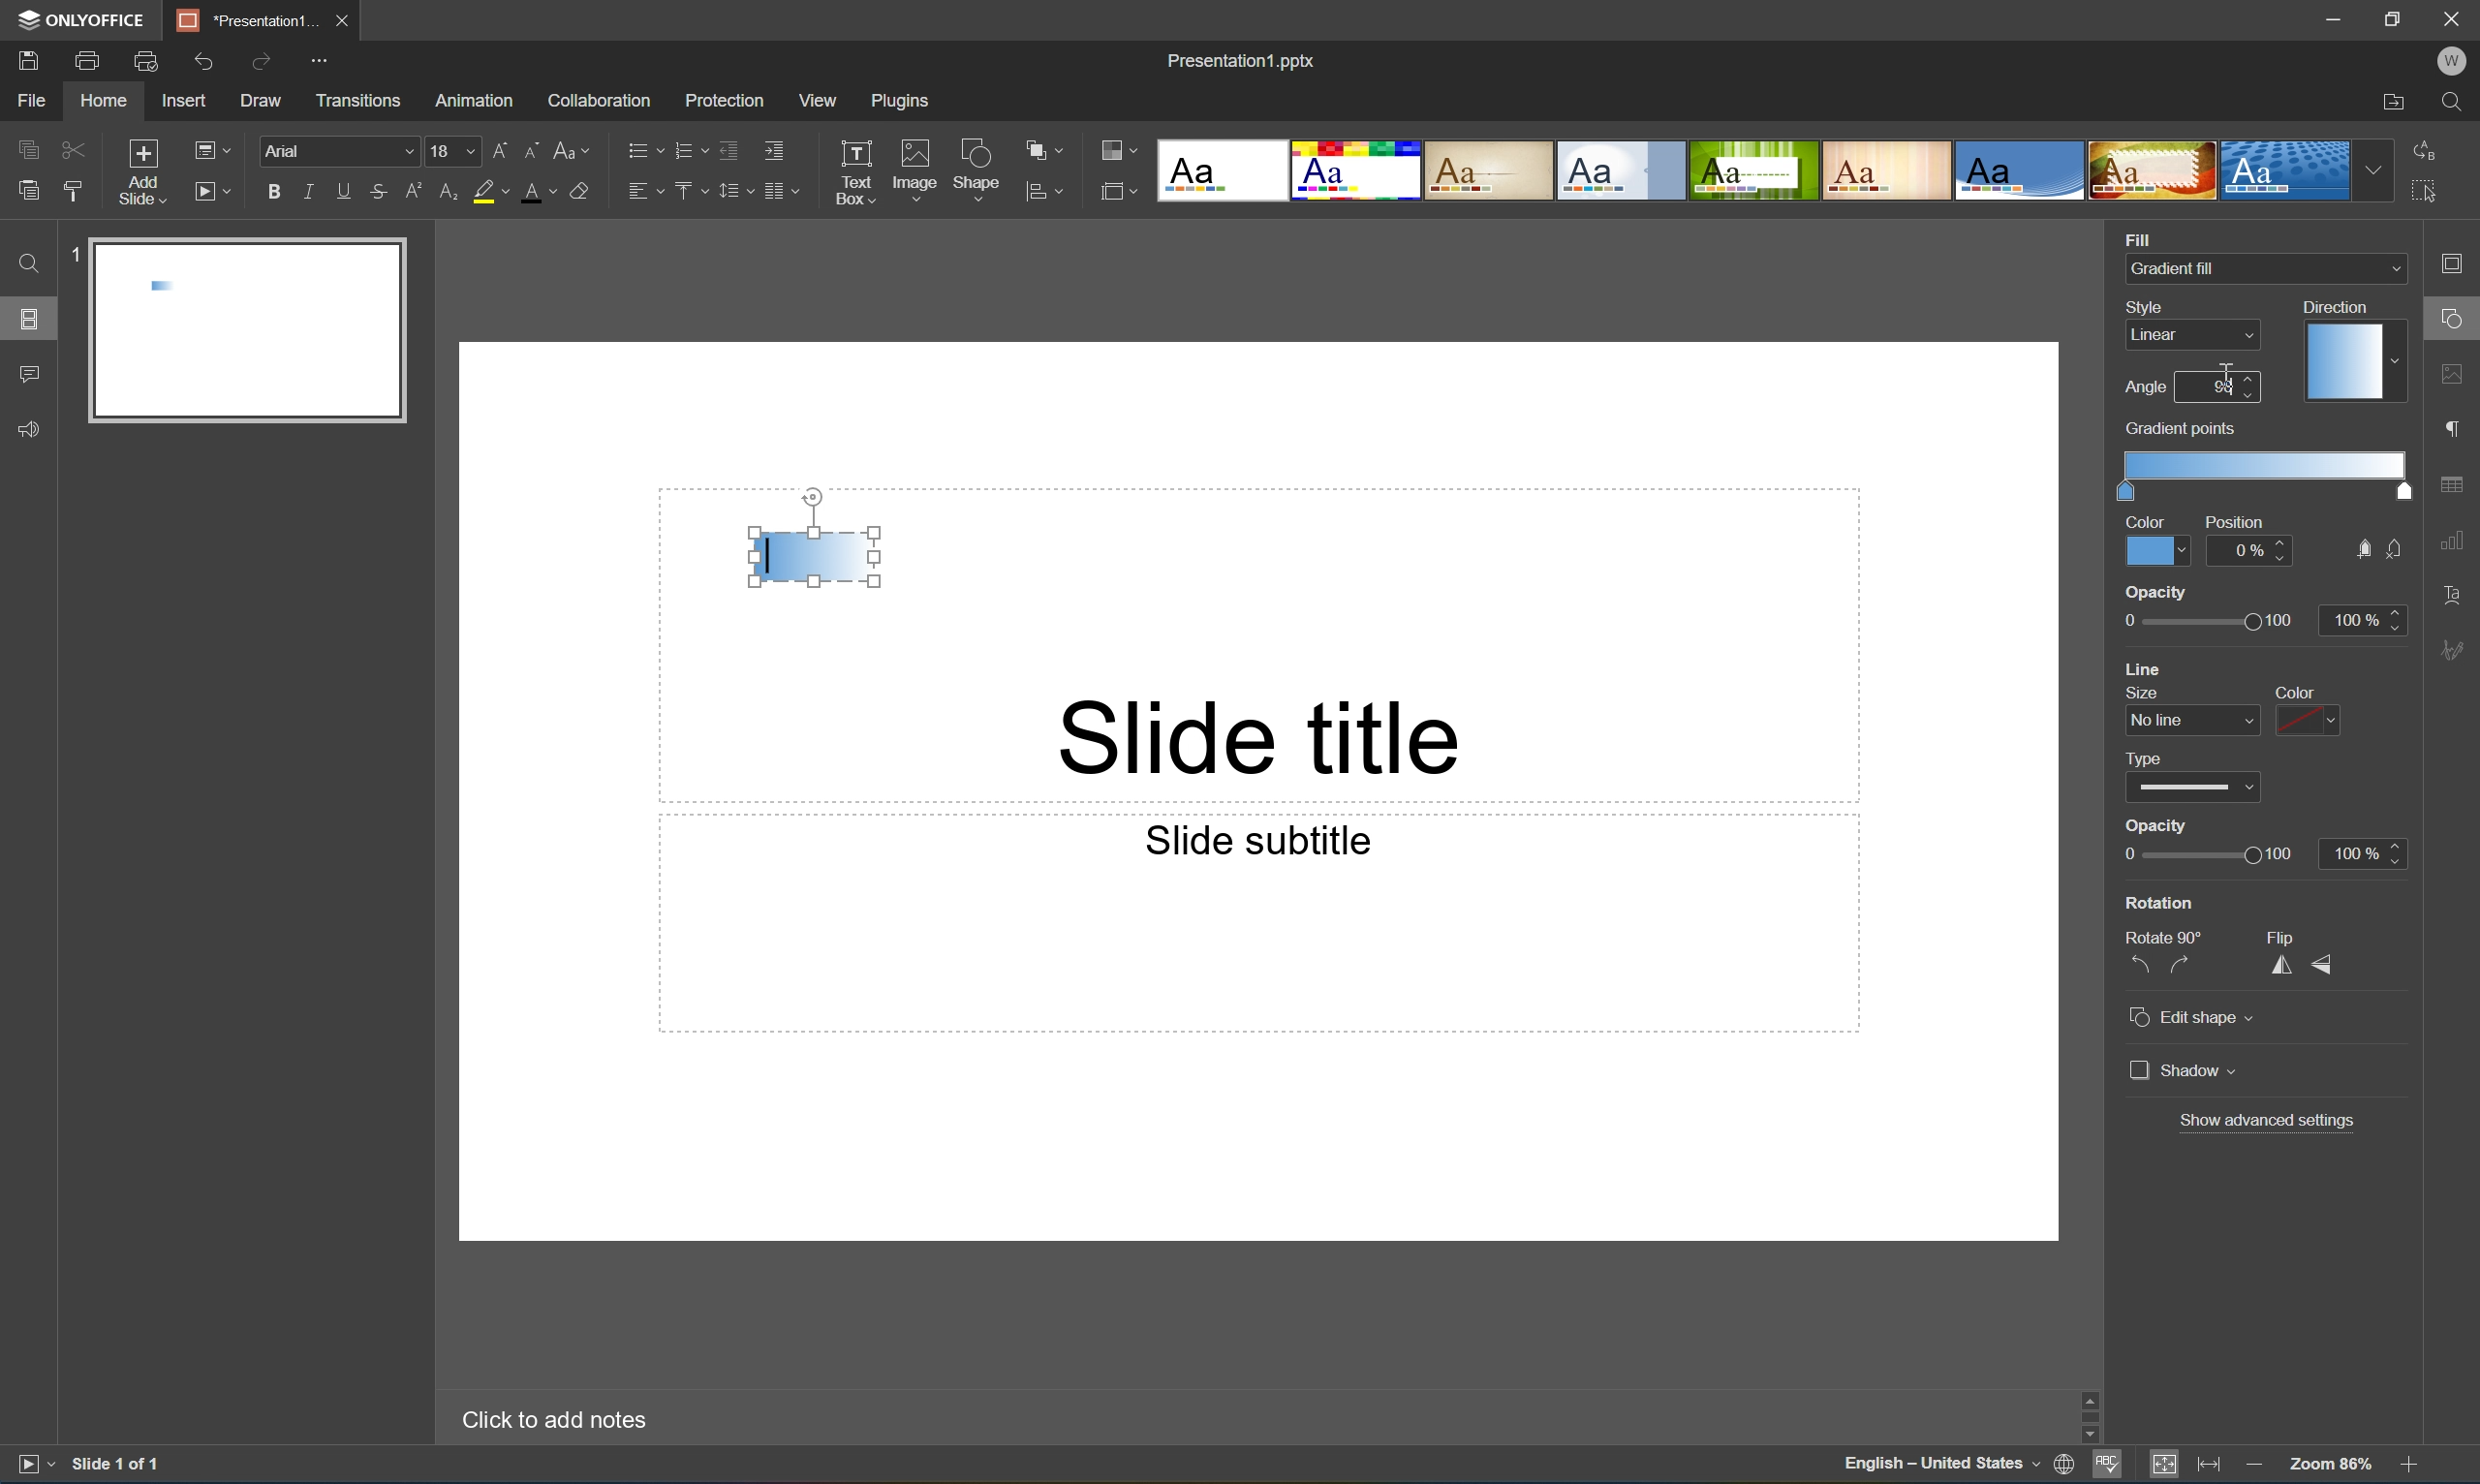 Image resolution: width=2480 pixels, height=1484 pixels. Describe the element at coordinates (264, 101) in the screenshot. I see `Draw` at that location.